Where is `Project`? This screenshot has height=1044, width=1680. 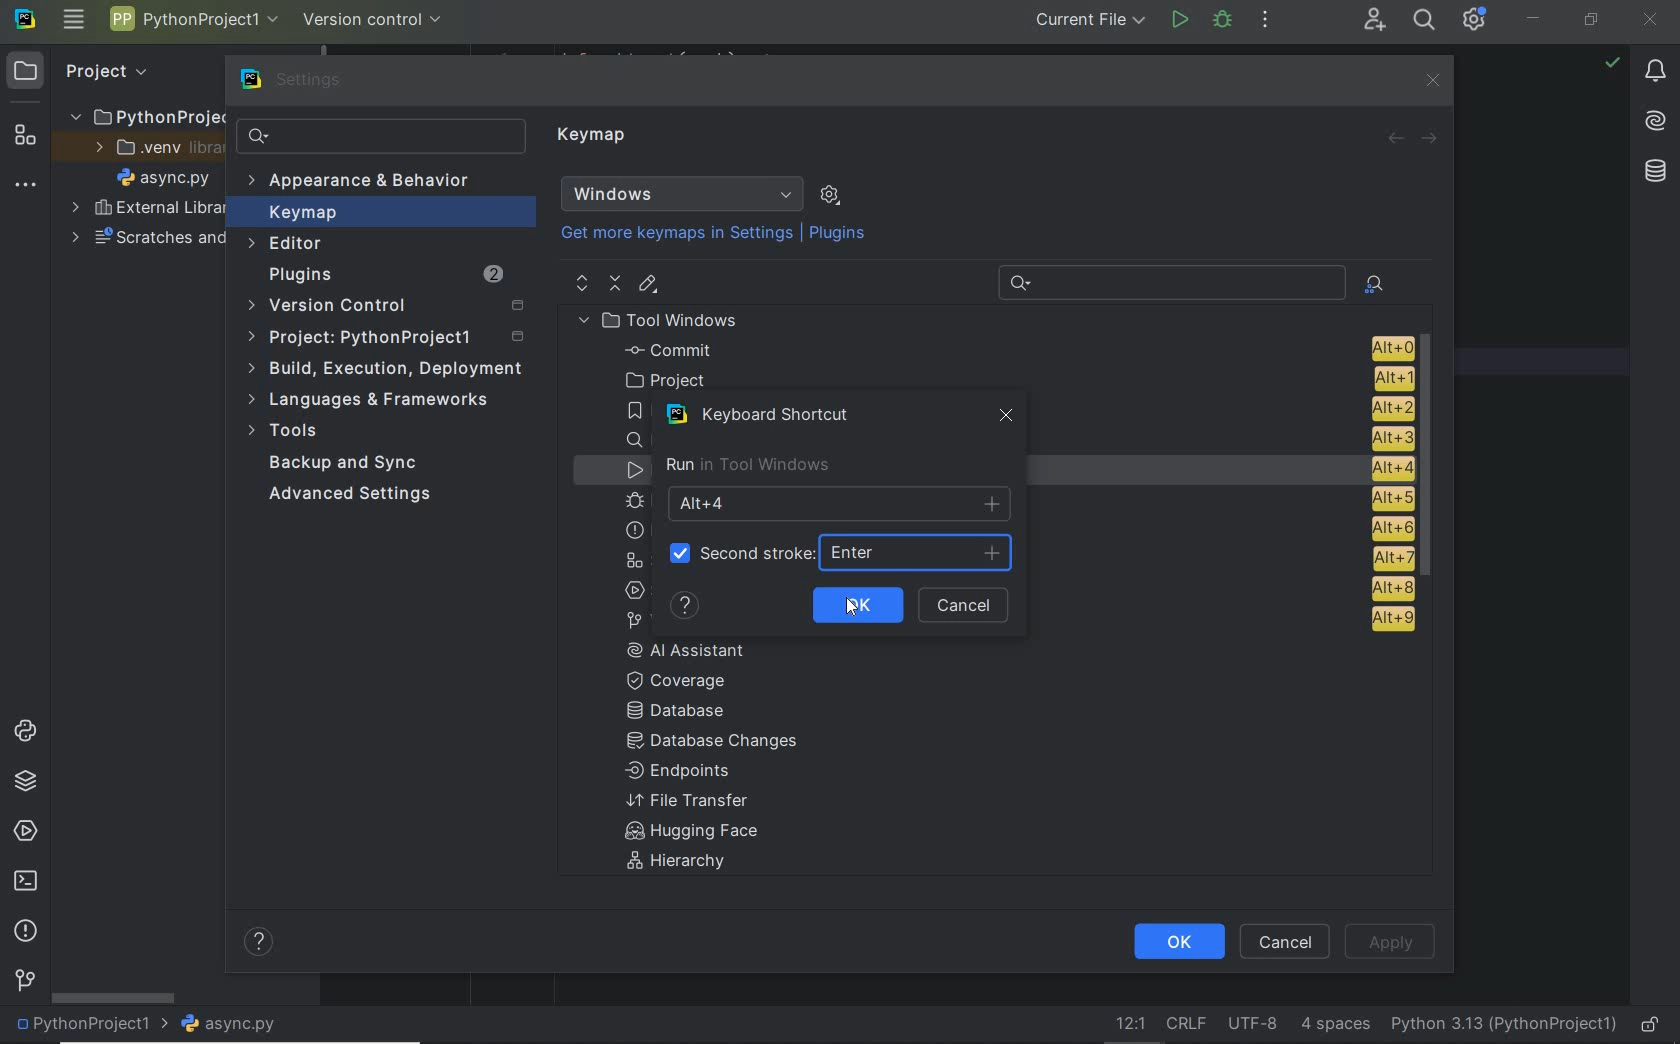 Project is located at coordinates (86, 70).